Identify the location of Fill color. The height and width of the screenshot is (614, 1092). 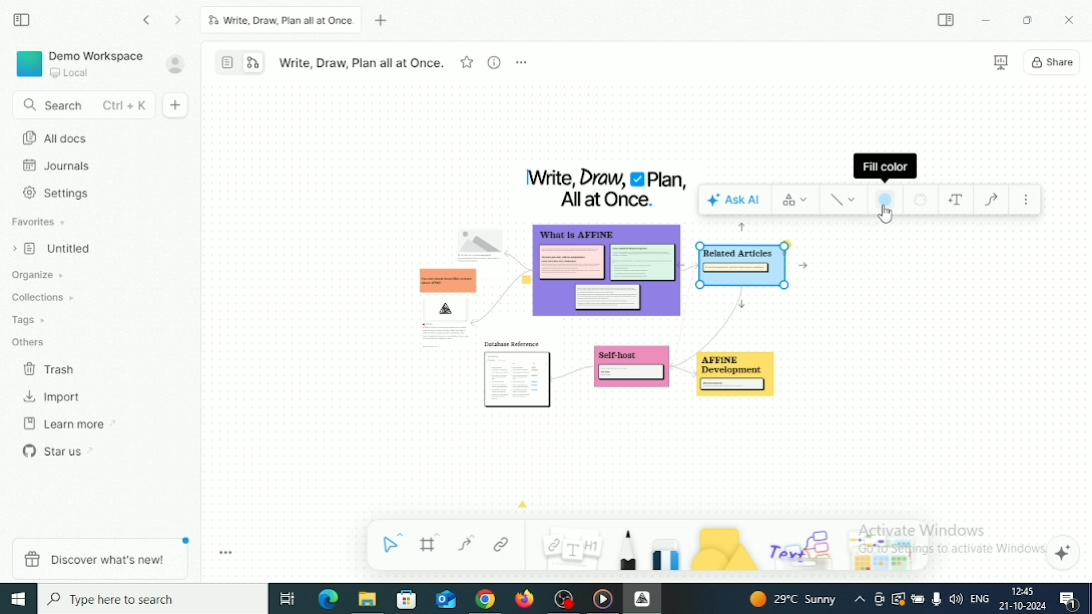
(887, 167).